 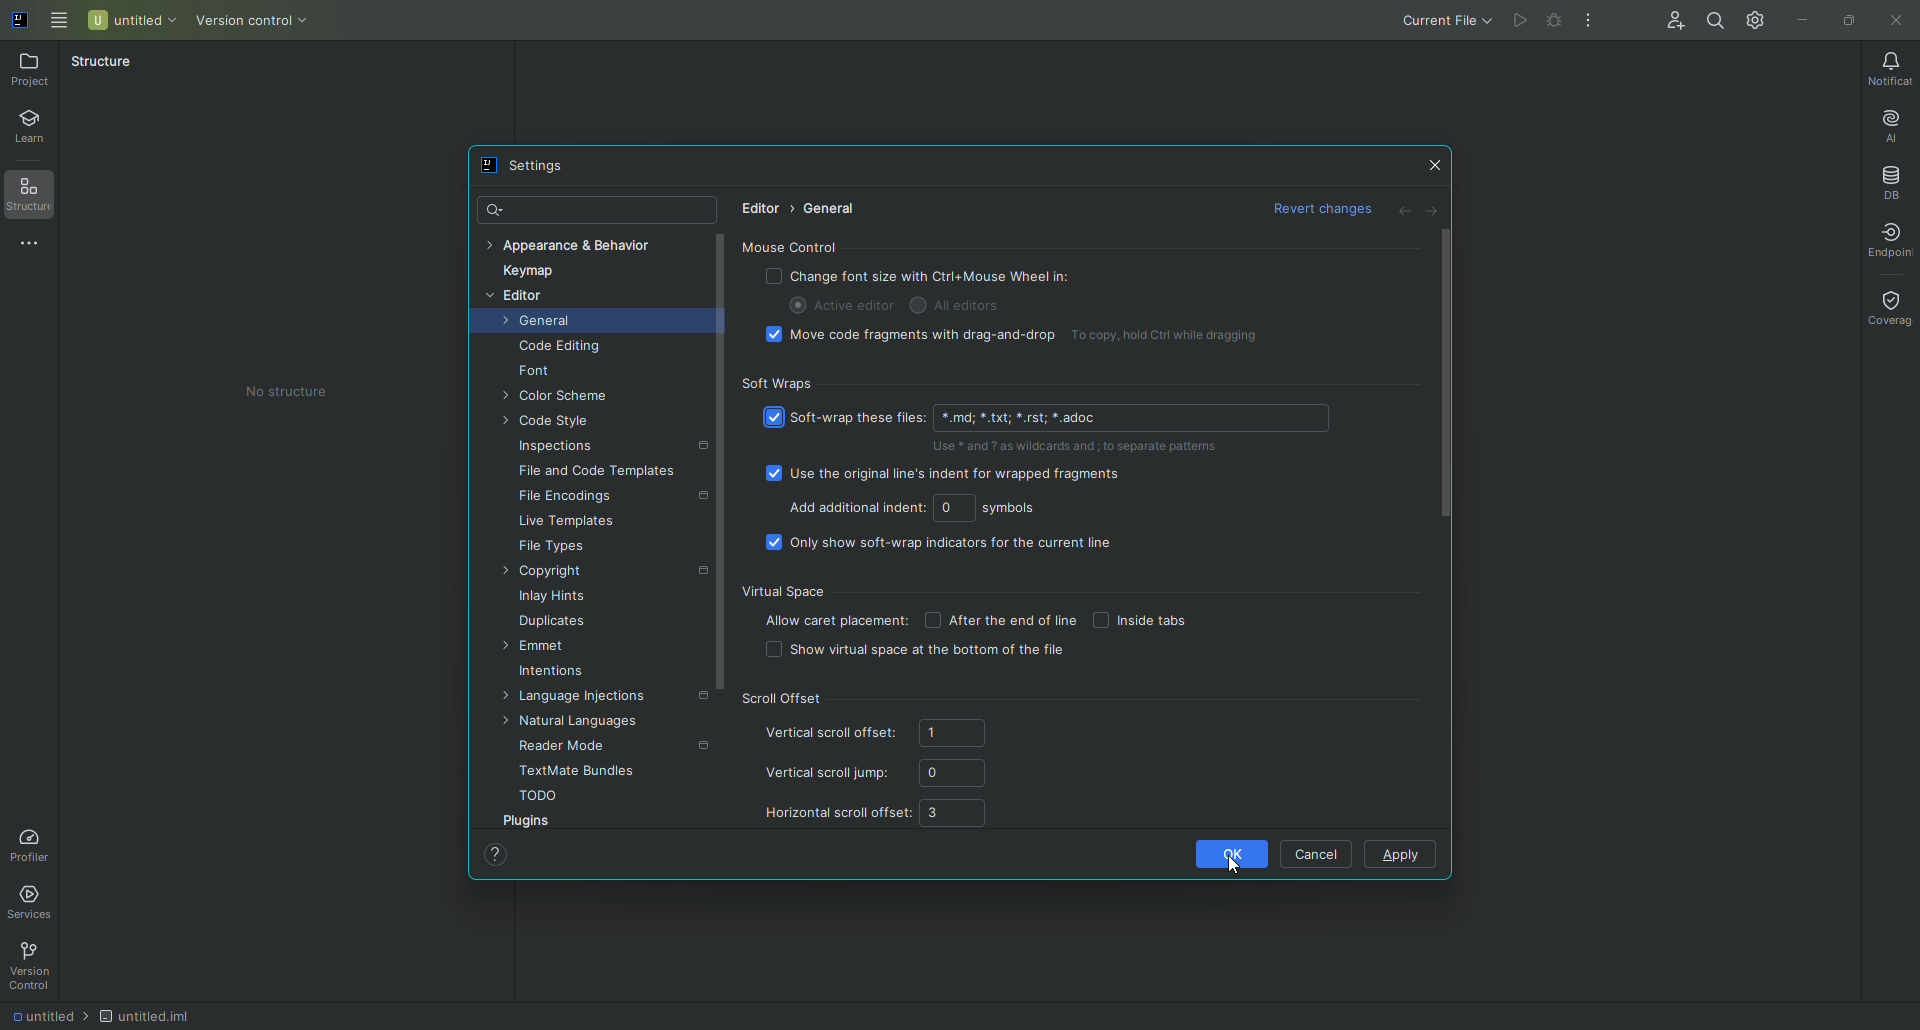 I want to click on Search, so click(x=1716, y=21).